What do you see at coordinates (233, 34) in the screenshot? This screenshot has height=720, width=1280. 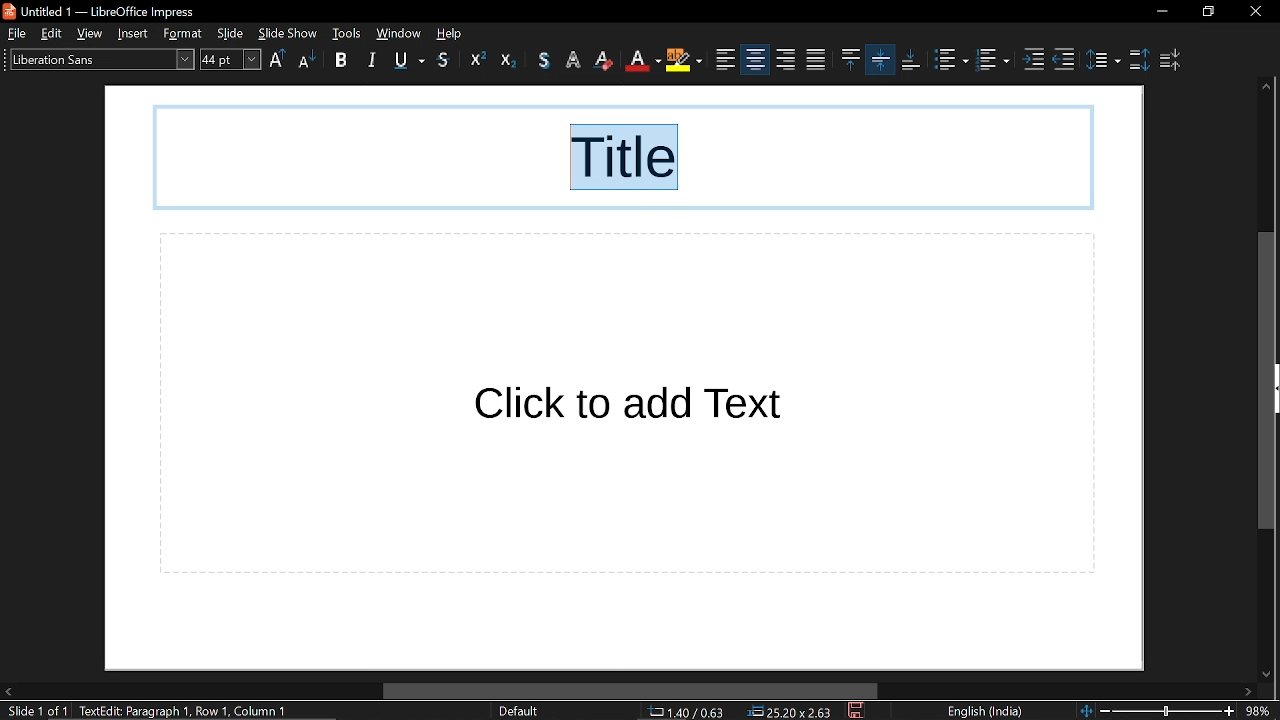 I see `slide` at bounding box center [233, 34].